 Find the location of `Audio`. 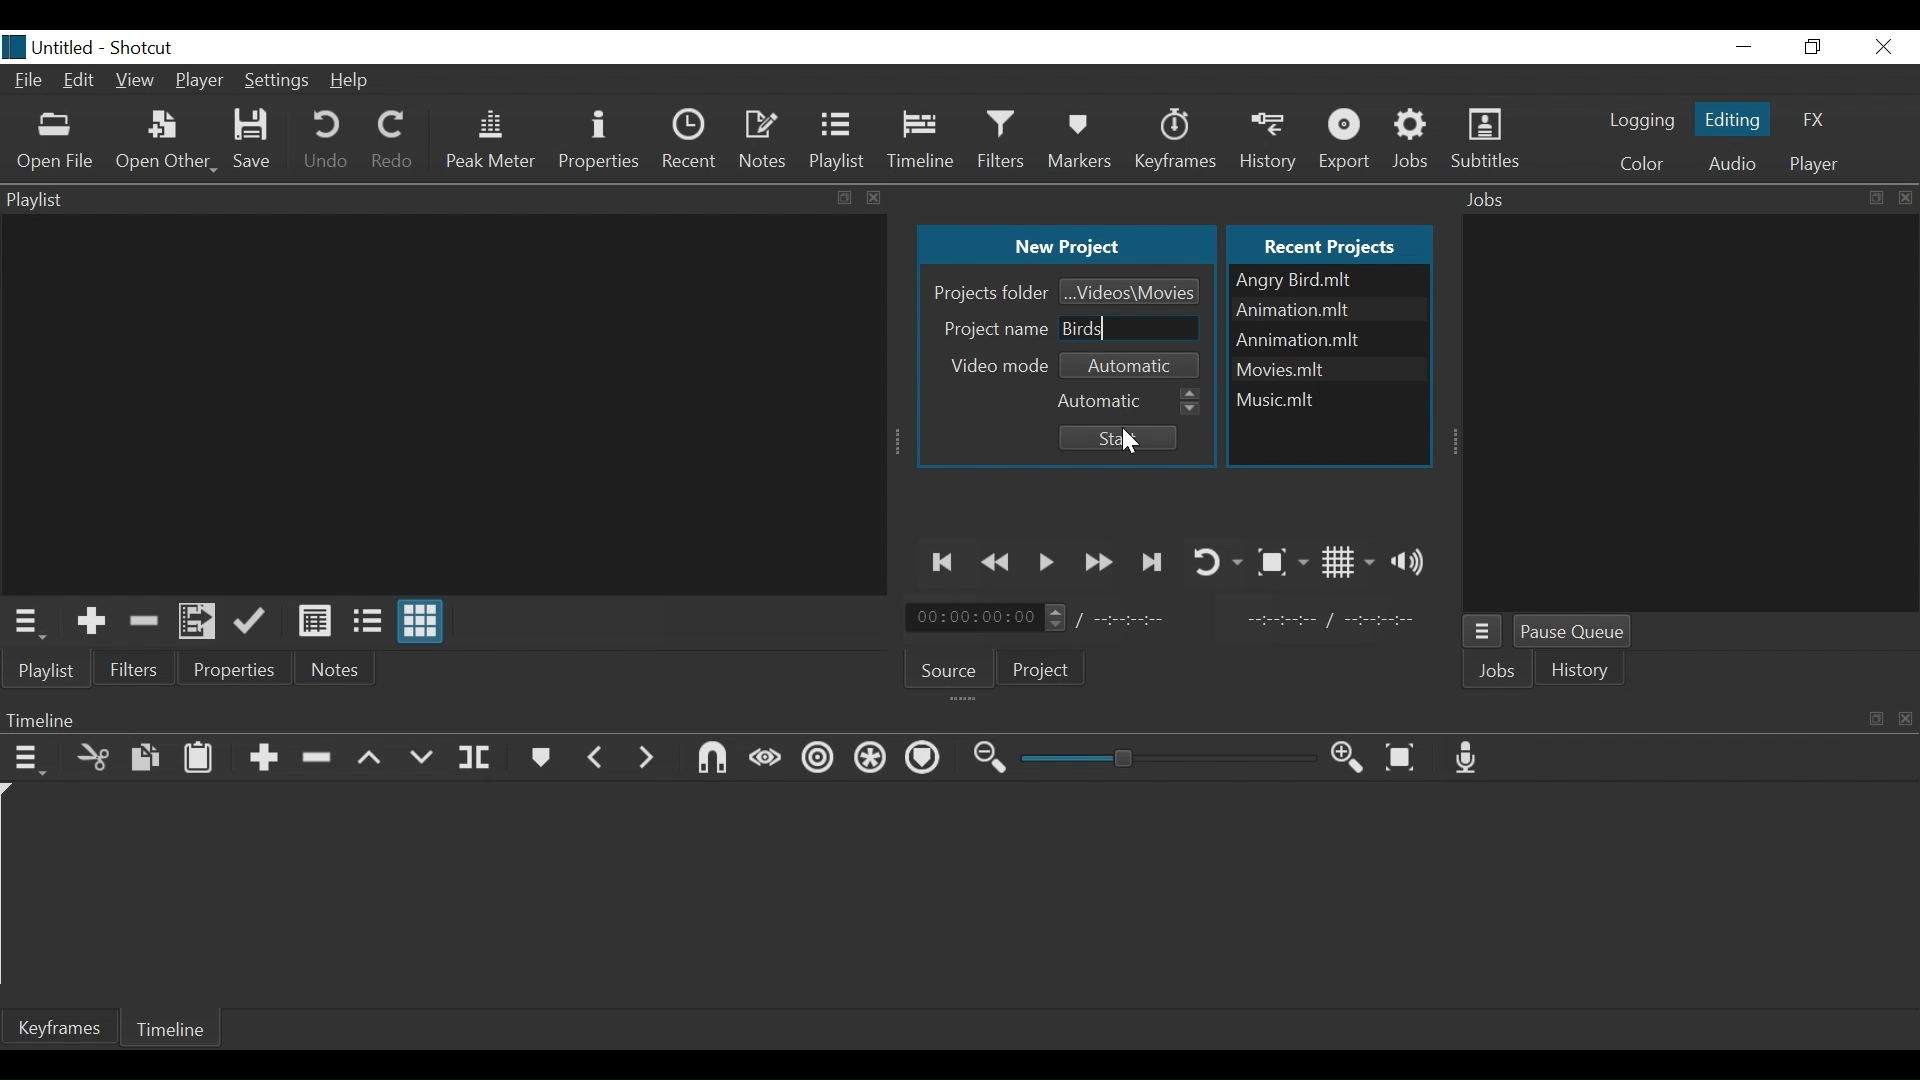

Audio is located at coordinates (1731, 163).